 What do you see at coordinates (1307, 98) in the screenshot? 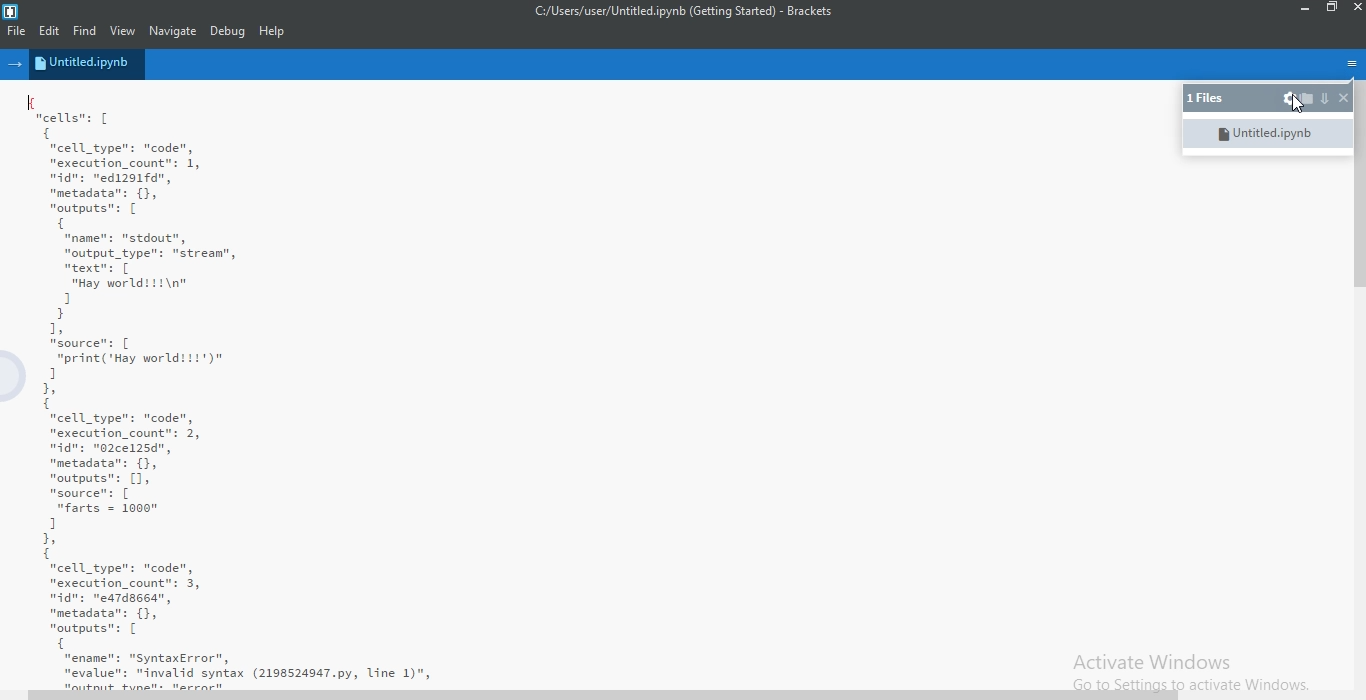
I see `open folder` at bounding box center [1307, 98].